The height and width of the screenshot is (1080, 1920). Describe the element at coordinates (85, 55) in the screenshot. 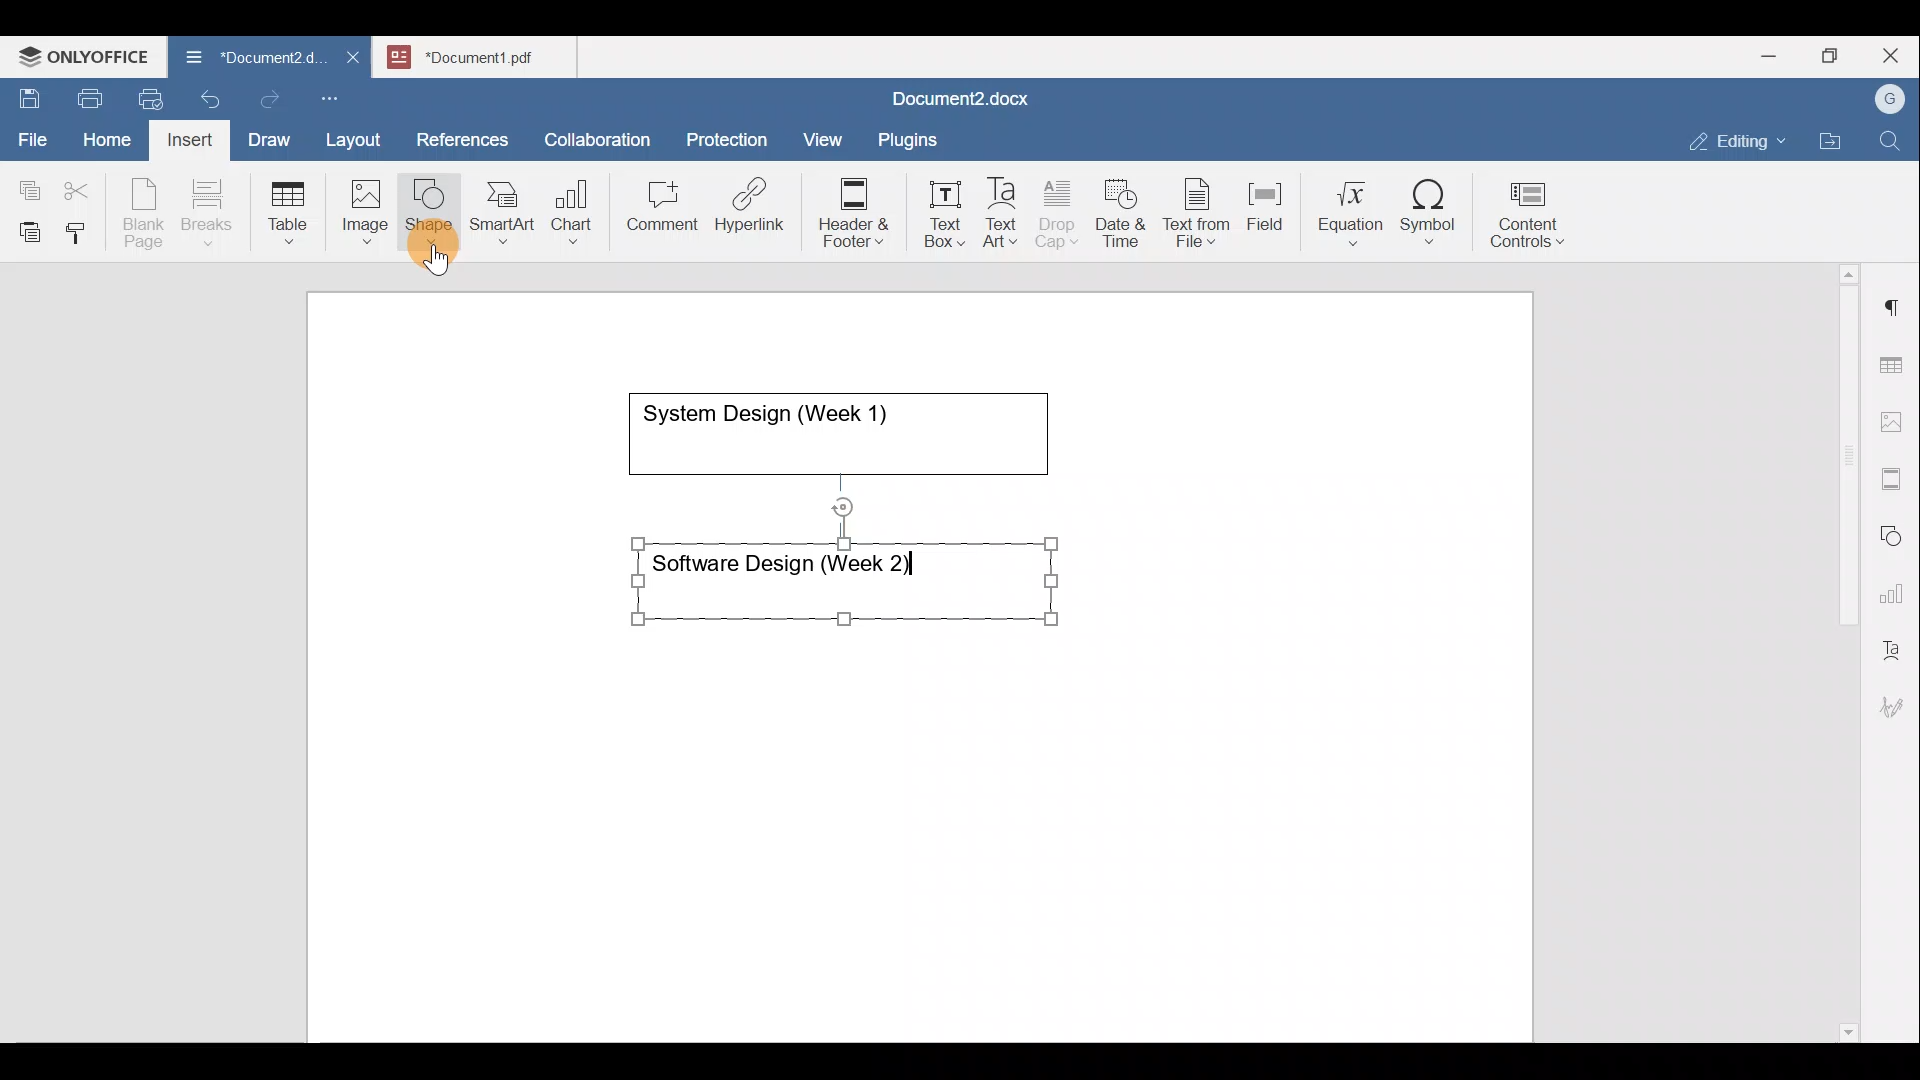

I see `ONLYOFFICE` at that location.